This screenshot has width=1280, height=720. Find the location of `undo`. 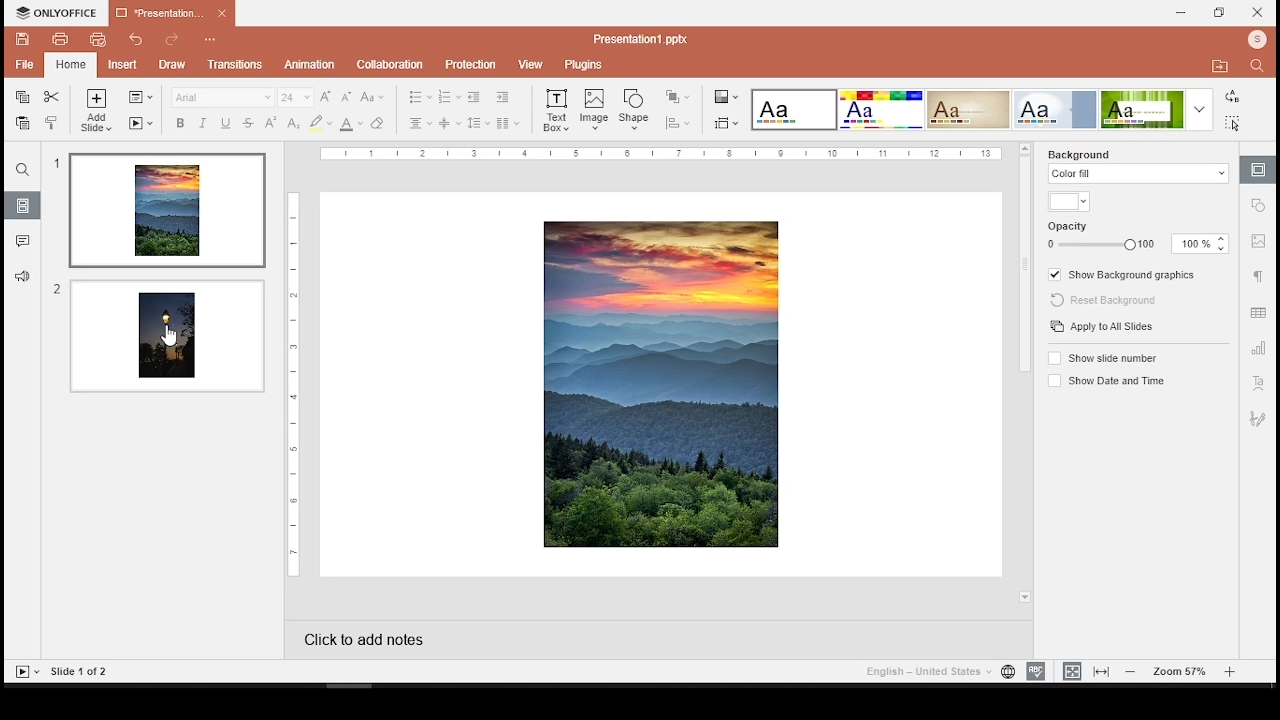

undo is located at coordinates (132, 40).